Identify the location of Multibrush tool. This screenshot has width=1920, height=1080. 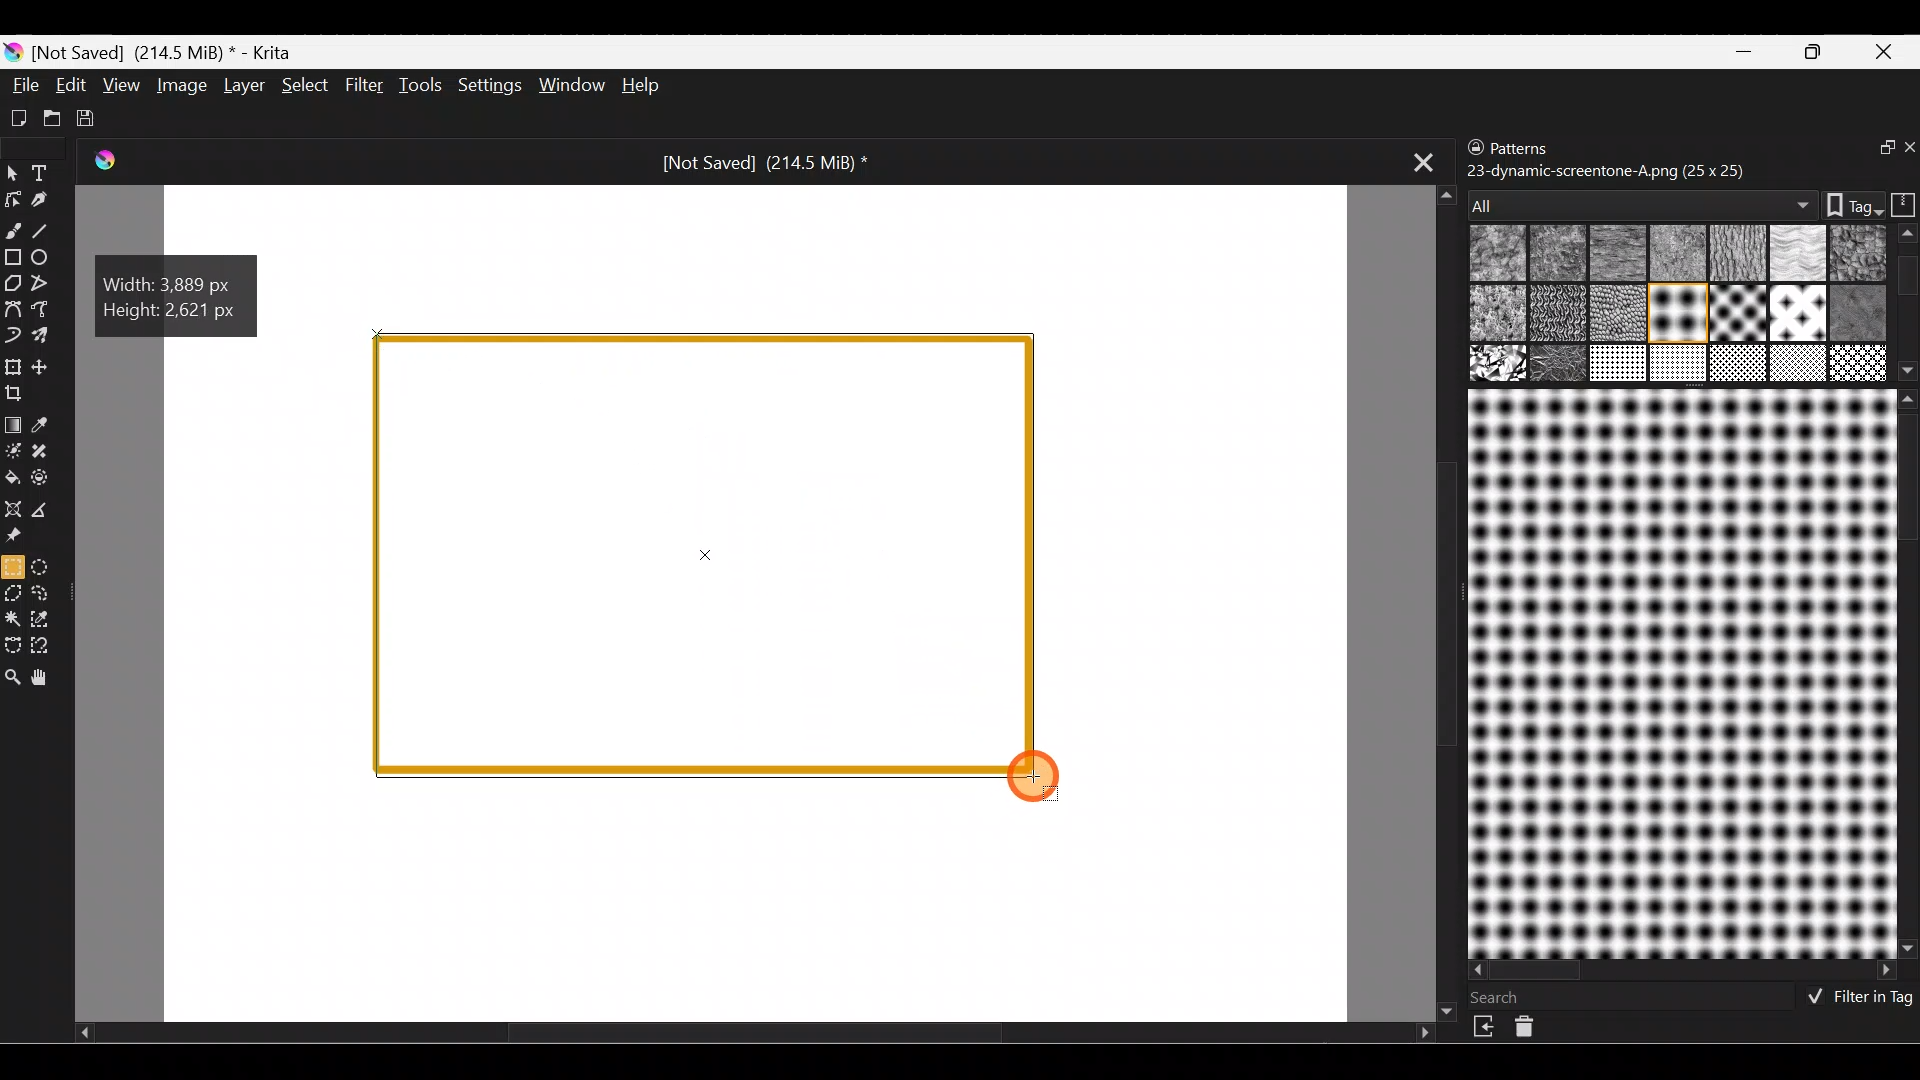
(48, 338).